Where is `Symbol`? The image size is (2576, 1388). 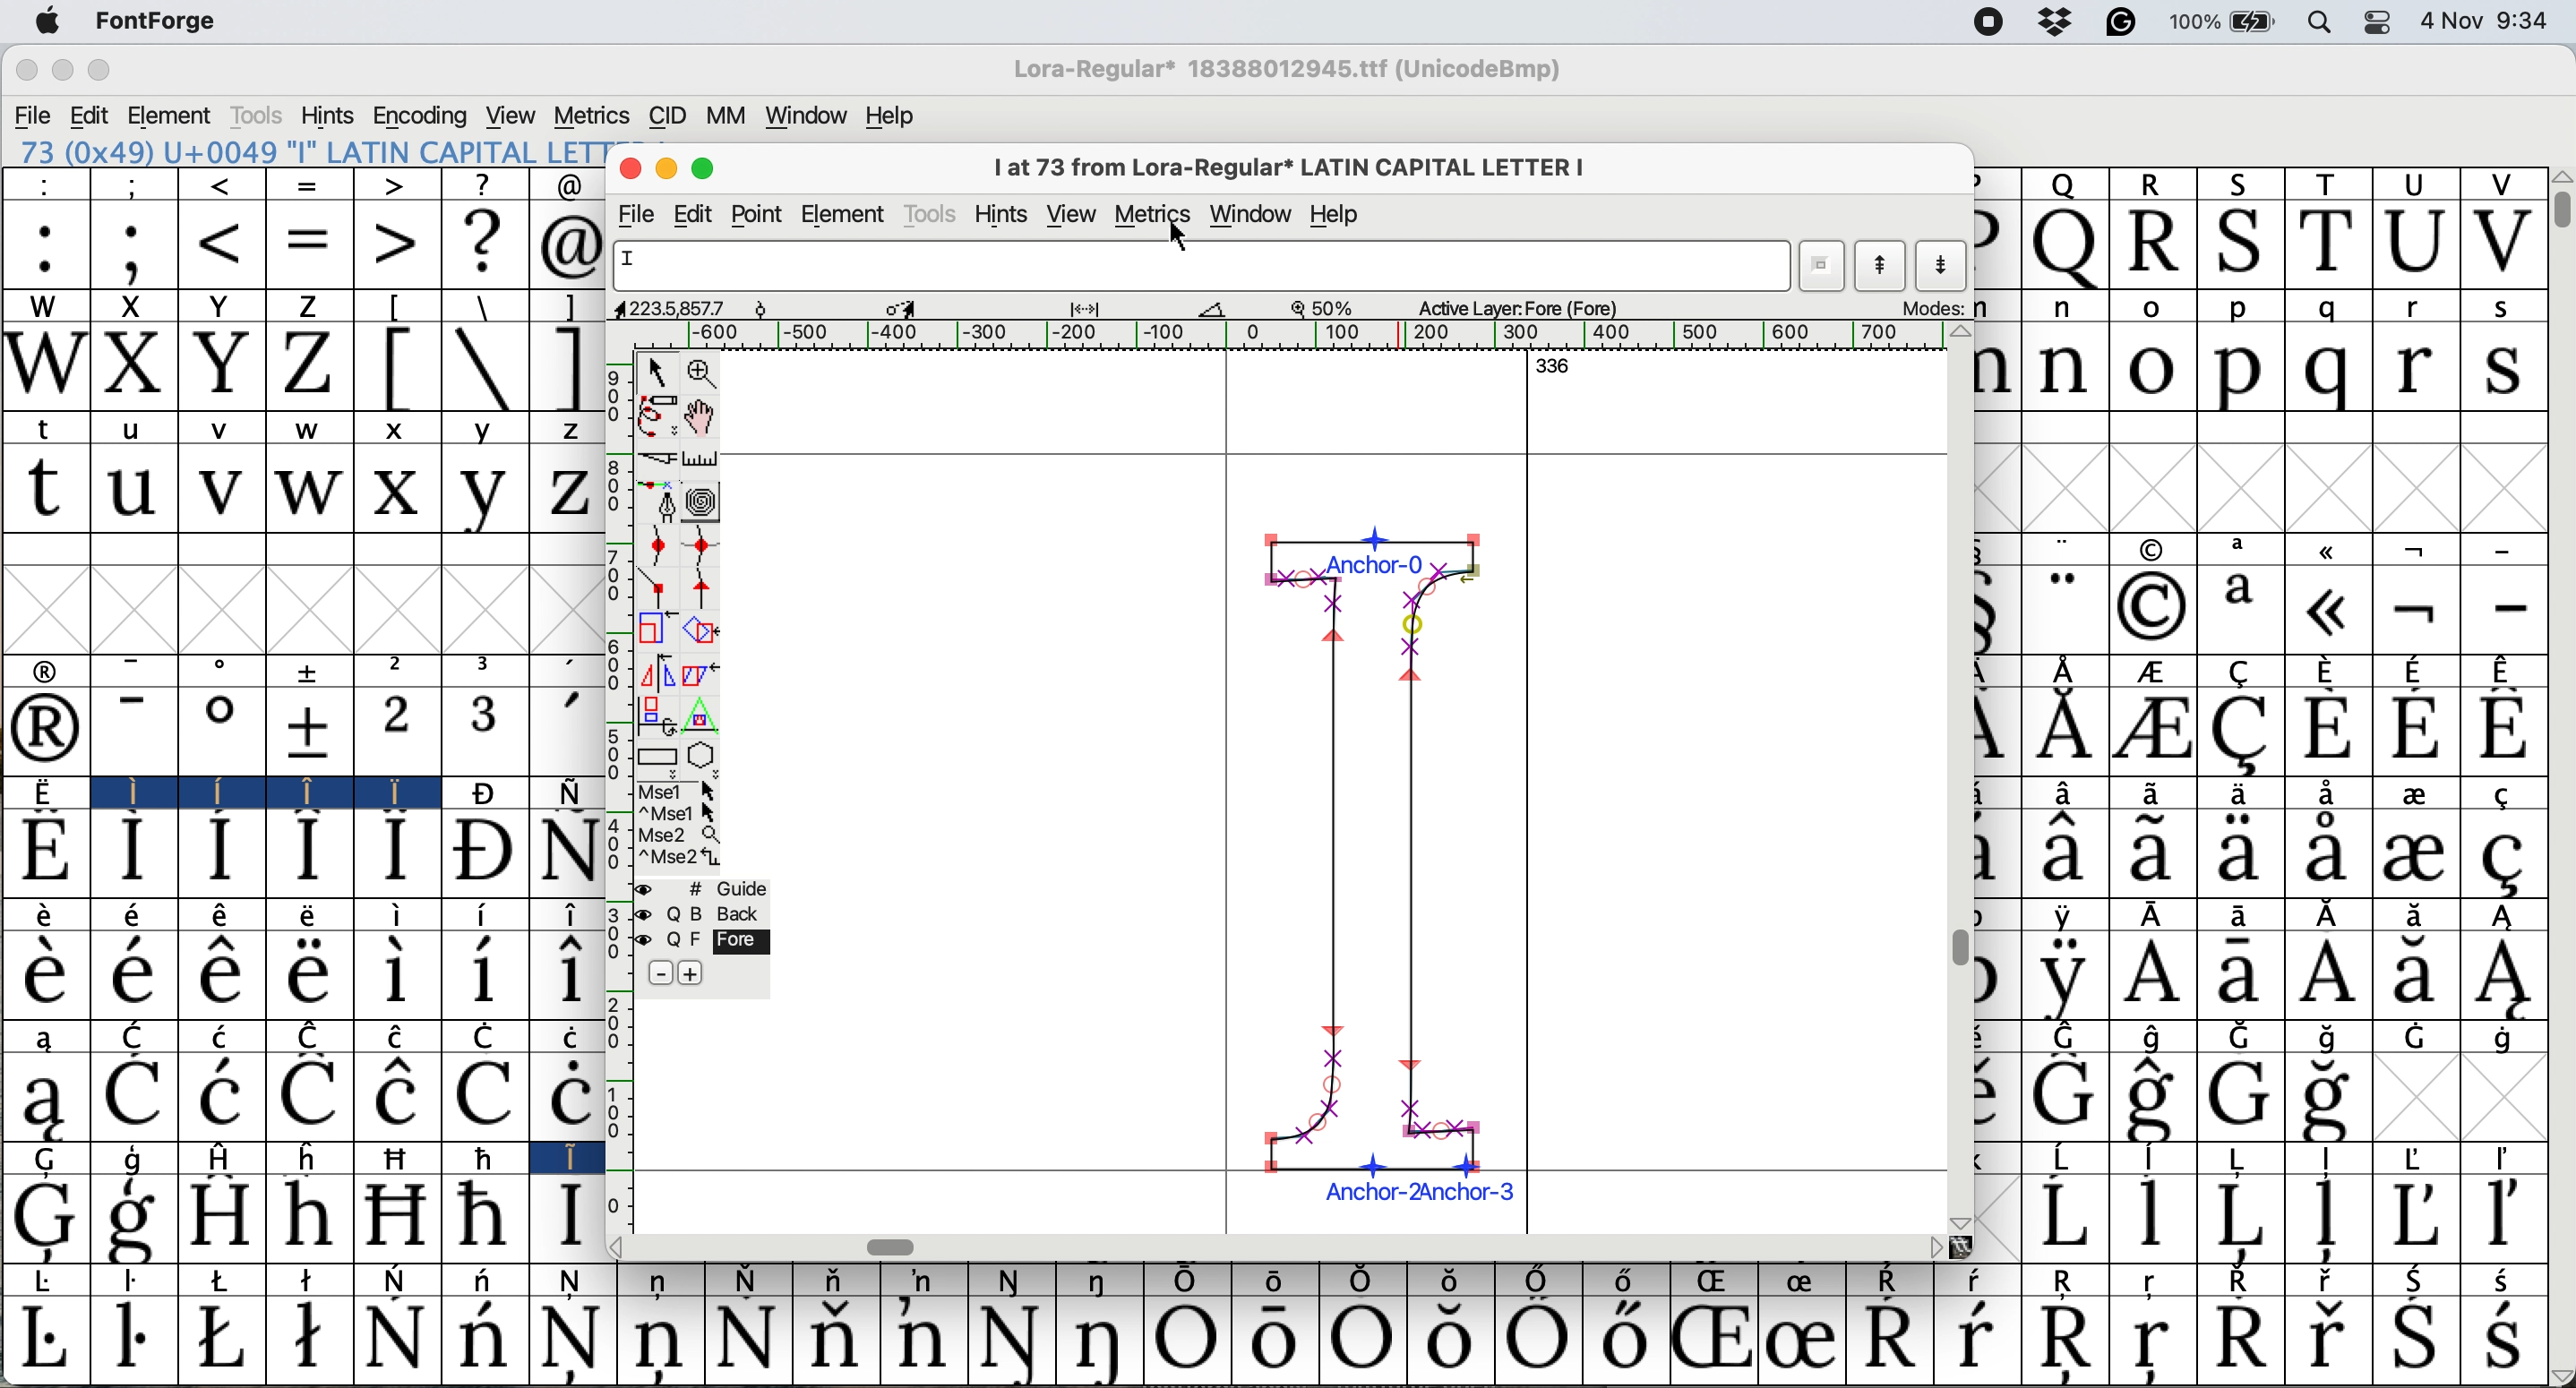
Symbol is located at coordinates (661, 1283).